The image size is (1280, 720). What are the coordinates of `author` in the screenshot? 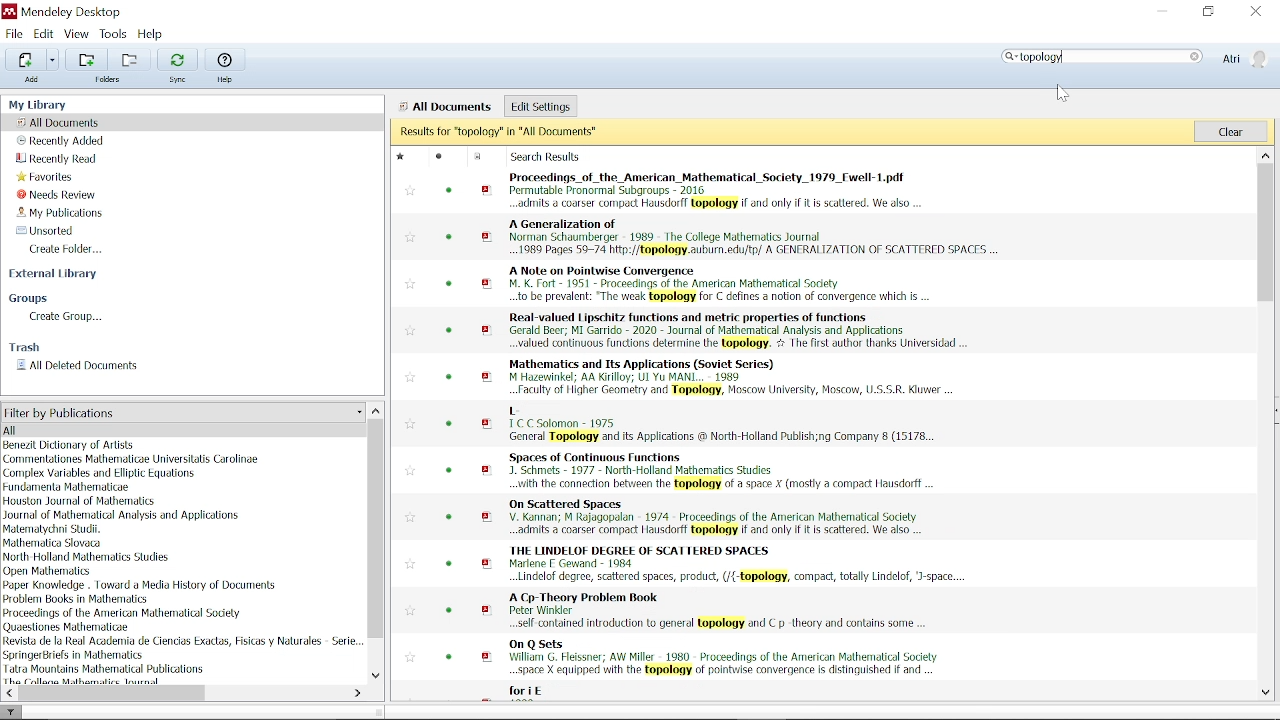 It's located at (105, 668).